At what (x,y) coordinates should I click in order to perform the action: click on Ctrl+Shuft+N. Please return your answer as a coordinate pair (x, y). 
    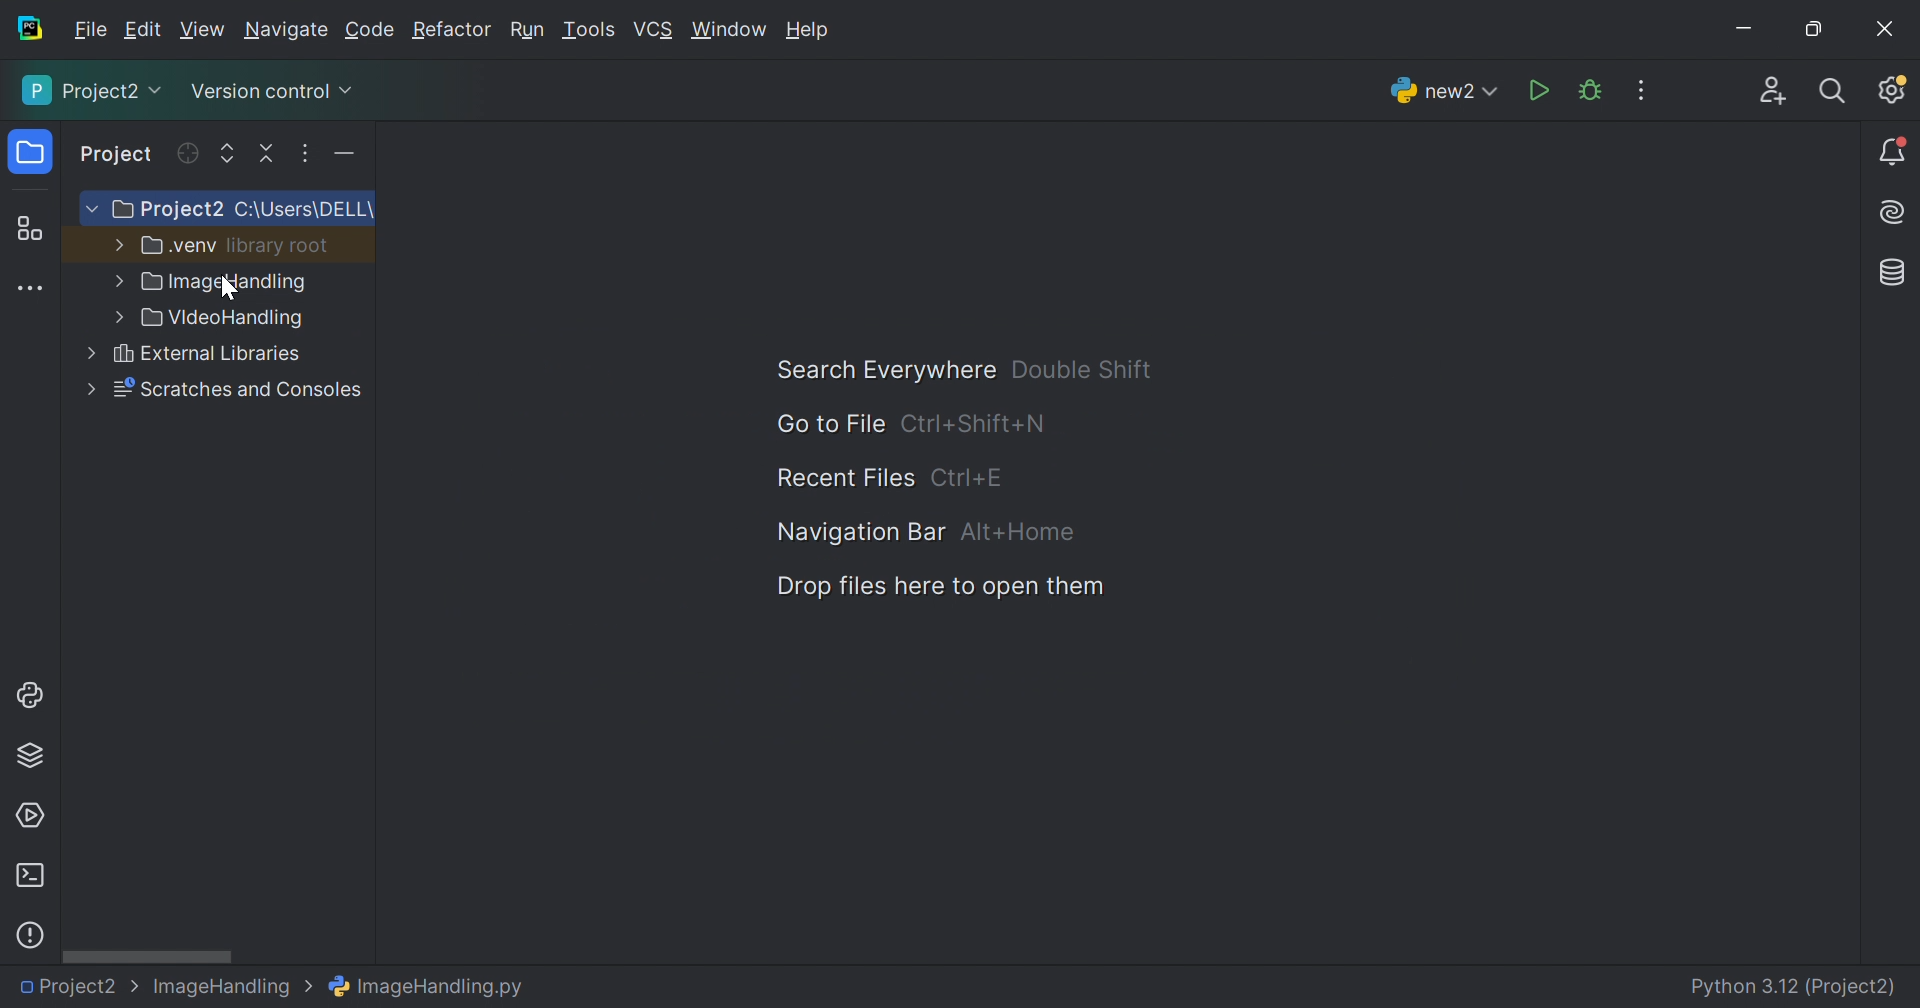
    Looking at the image, I should click on (973, 425).